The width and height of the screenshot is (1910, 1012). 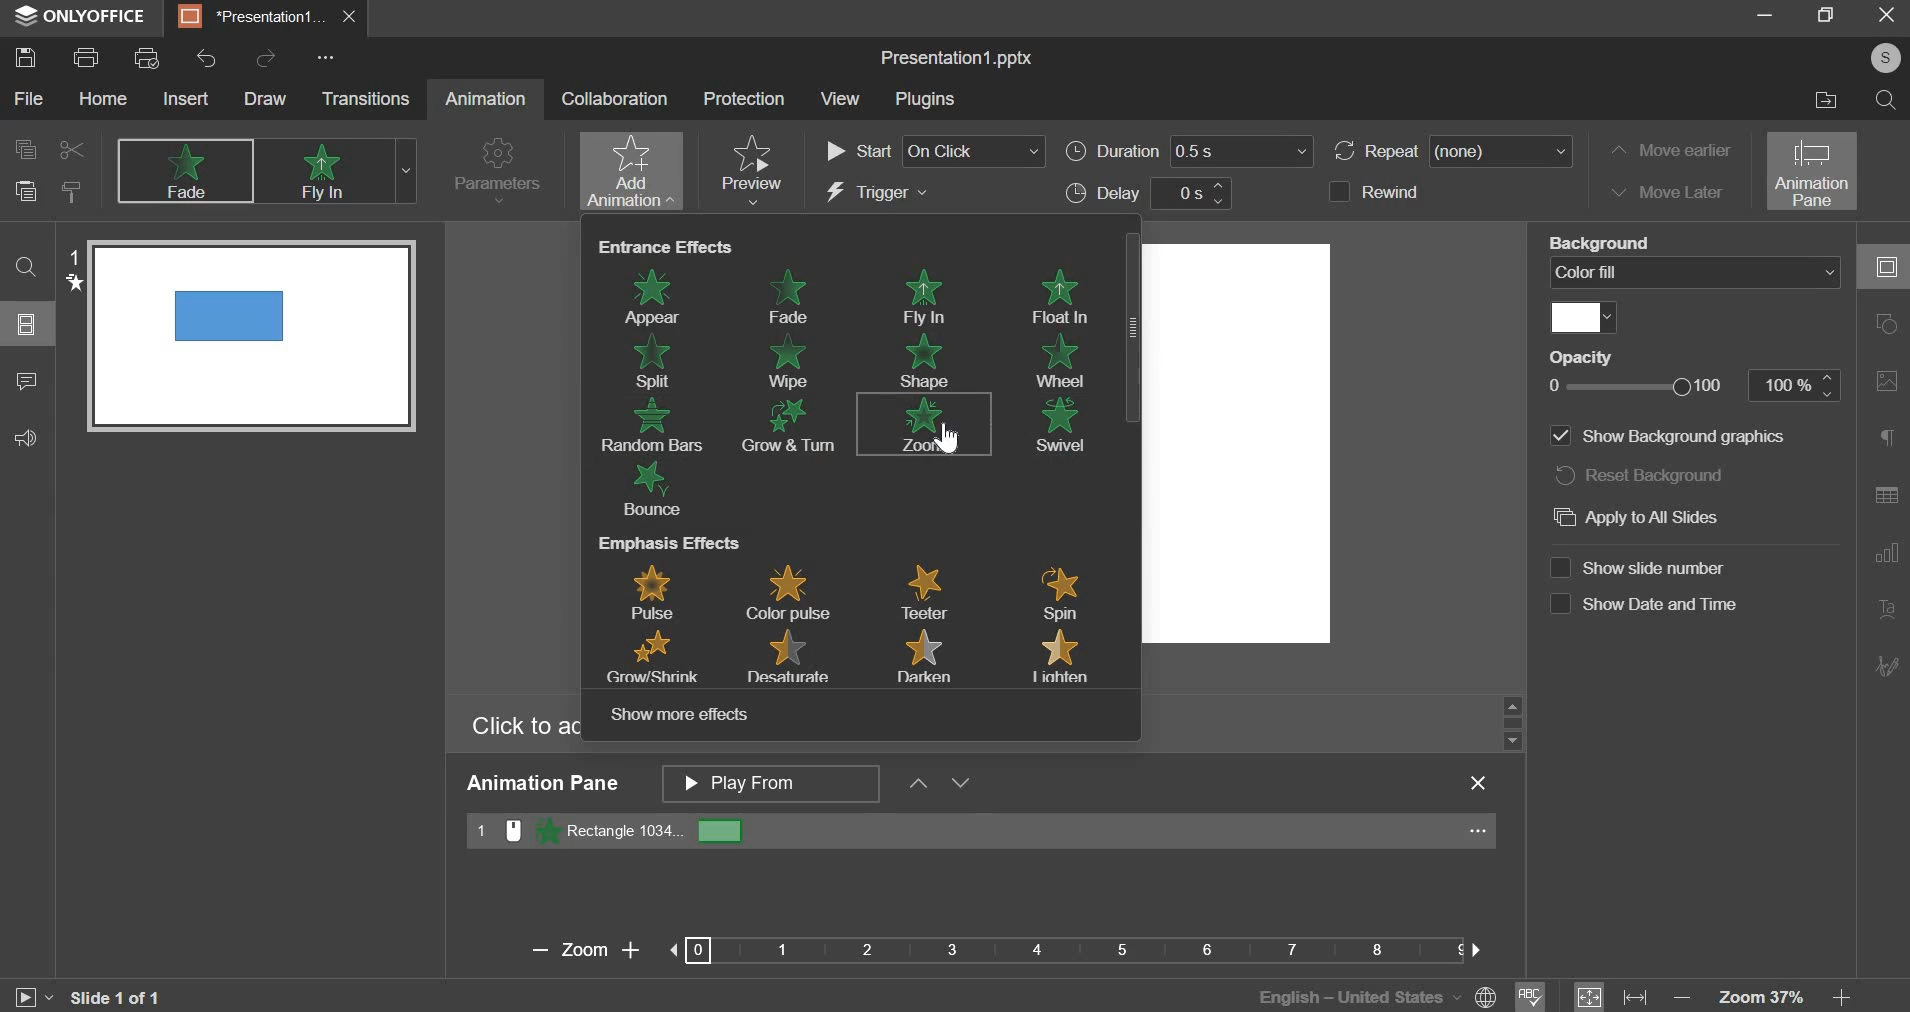 What do you see at coordinates (655, 363) in the screenshot?
I see `split` at bounding box center [655, 363].